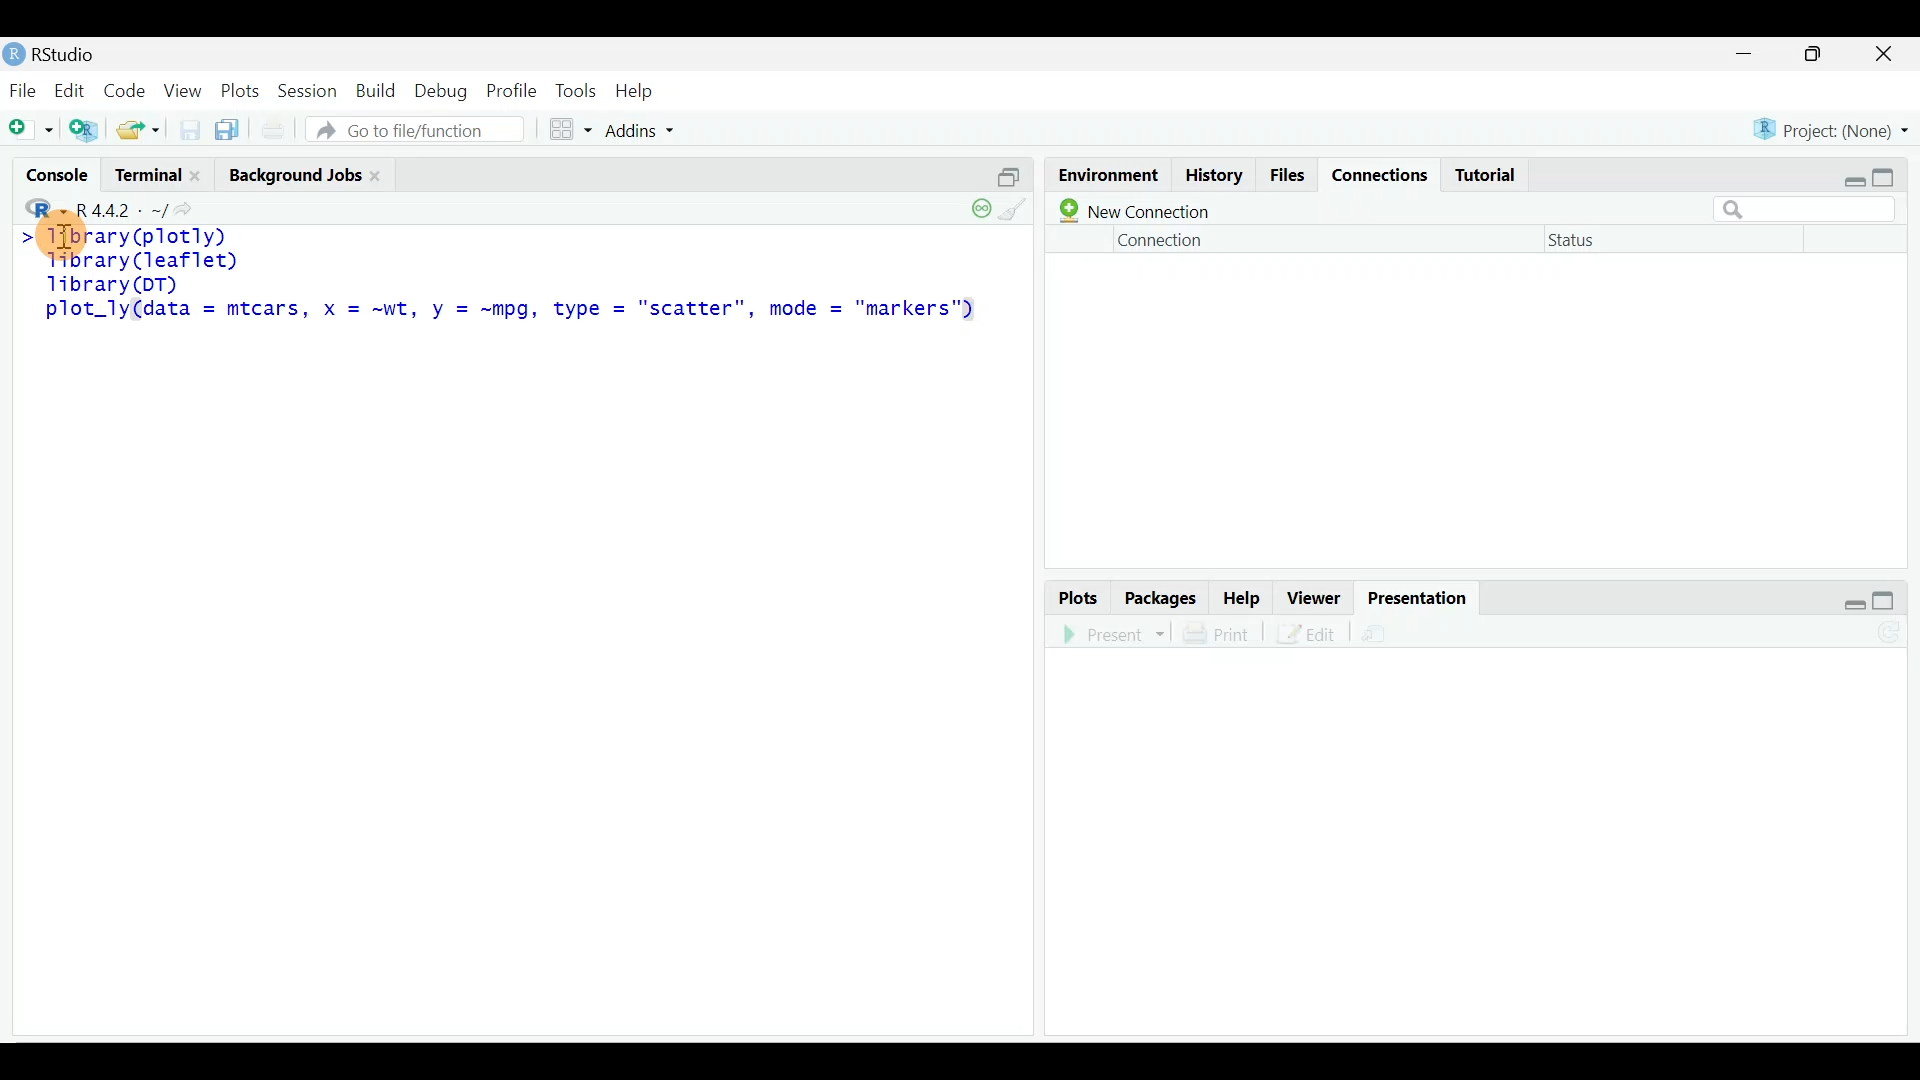  Describe the element at coordinates (1004, 178) in the screenshot. I see `Split` at that location.